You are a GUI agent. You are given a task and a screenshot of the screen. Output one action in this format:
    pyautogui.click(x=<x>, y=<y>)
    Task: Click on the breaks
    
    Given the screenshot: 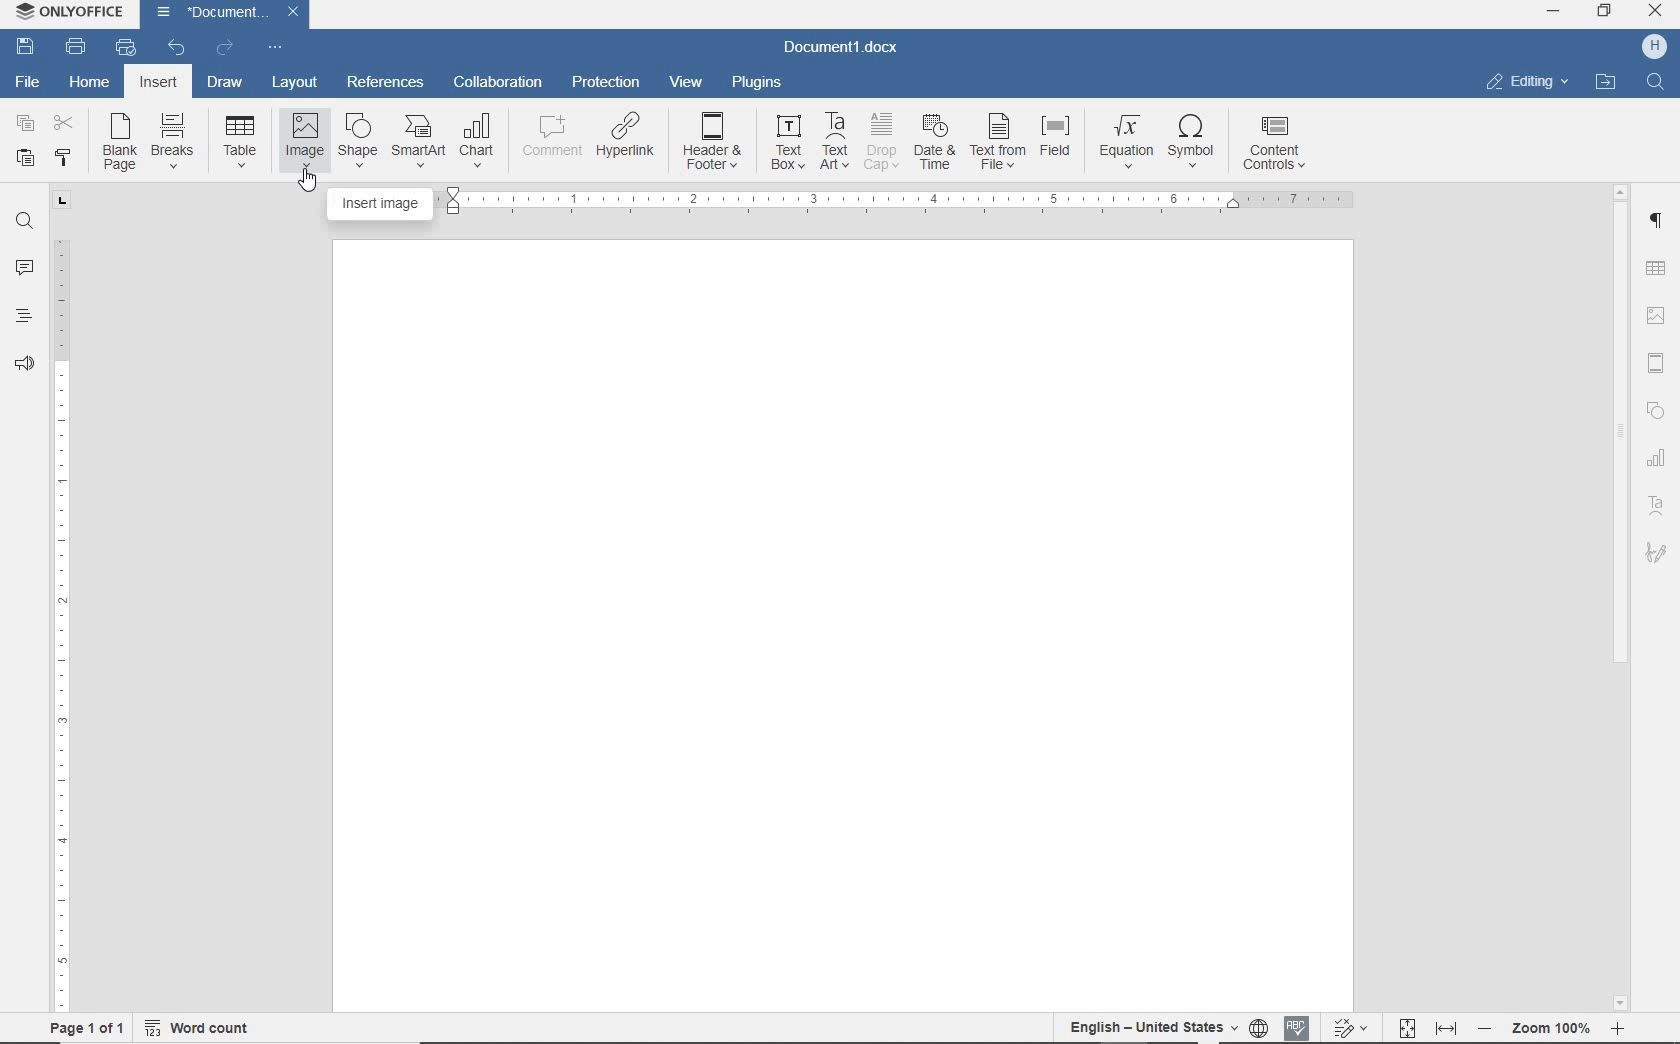 What is the action you would take?
    pyautogui.click(x=170, y=144)
    